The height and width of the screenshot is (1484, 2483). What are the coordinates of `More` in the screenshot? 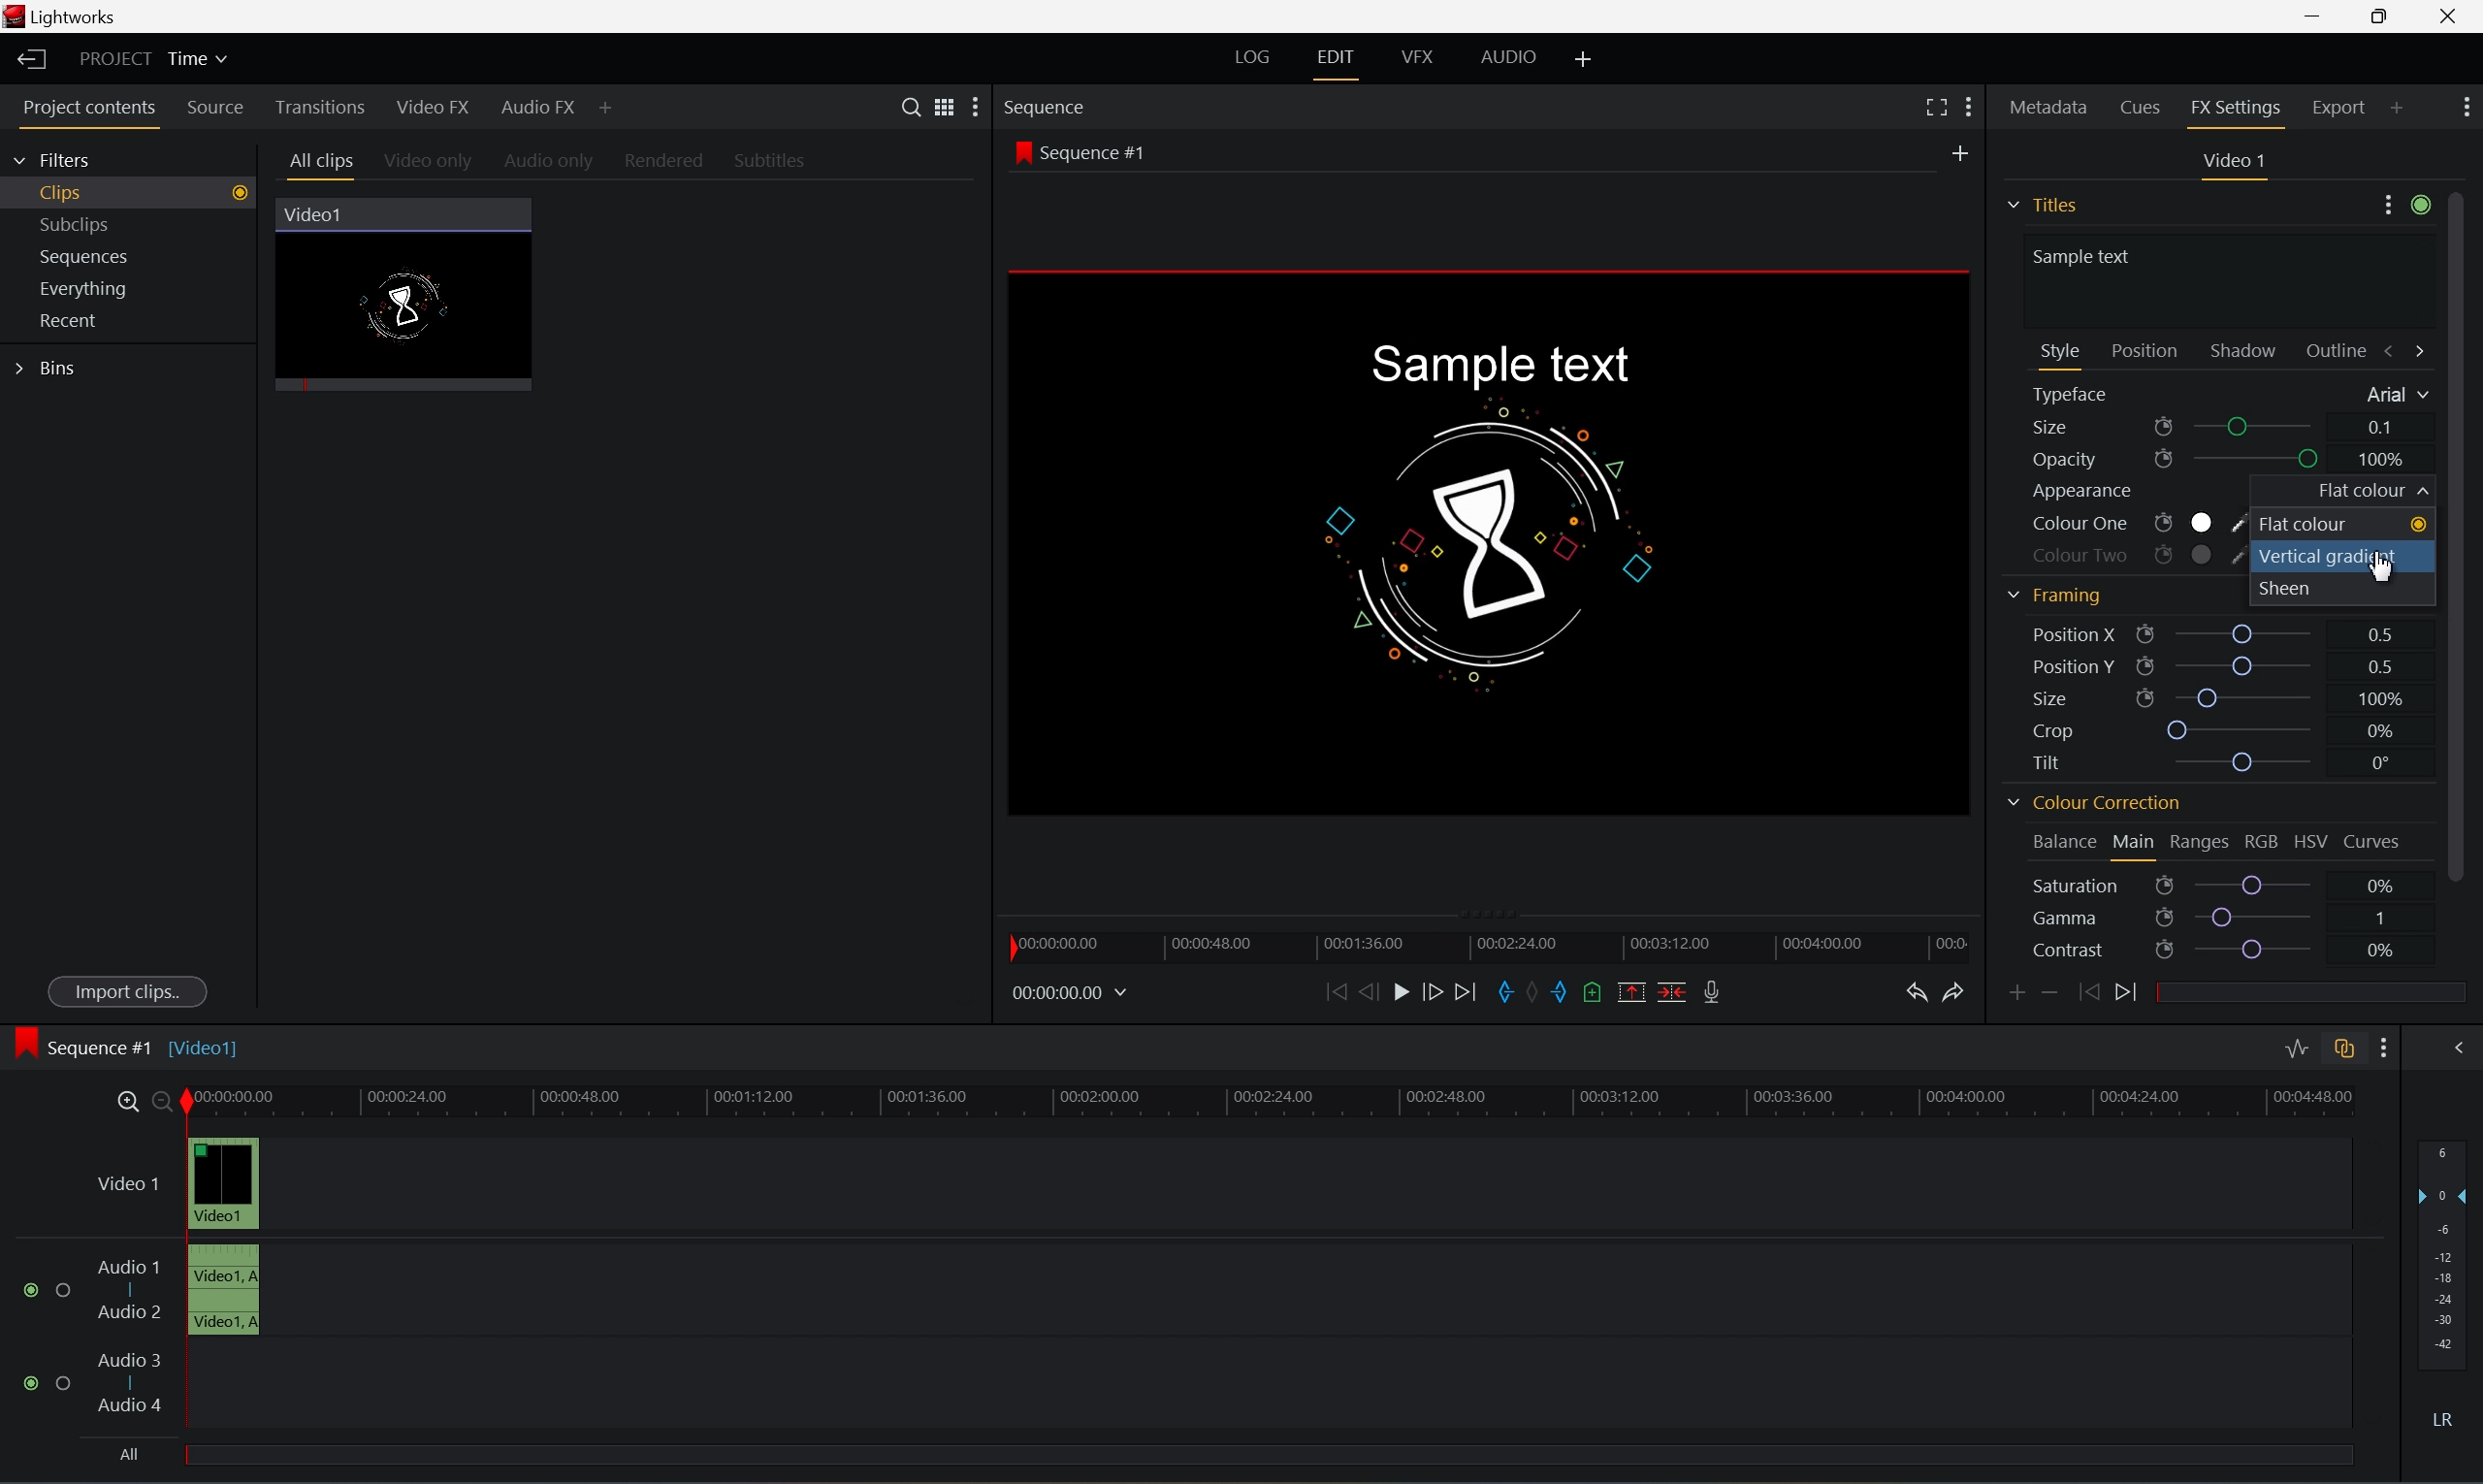 It's located at (608, 111).